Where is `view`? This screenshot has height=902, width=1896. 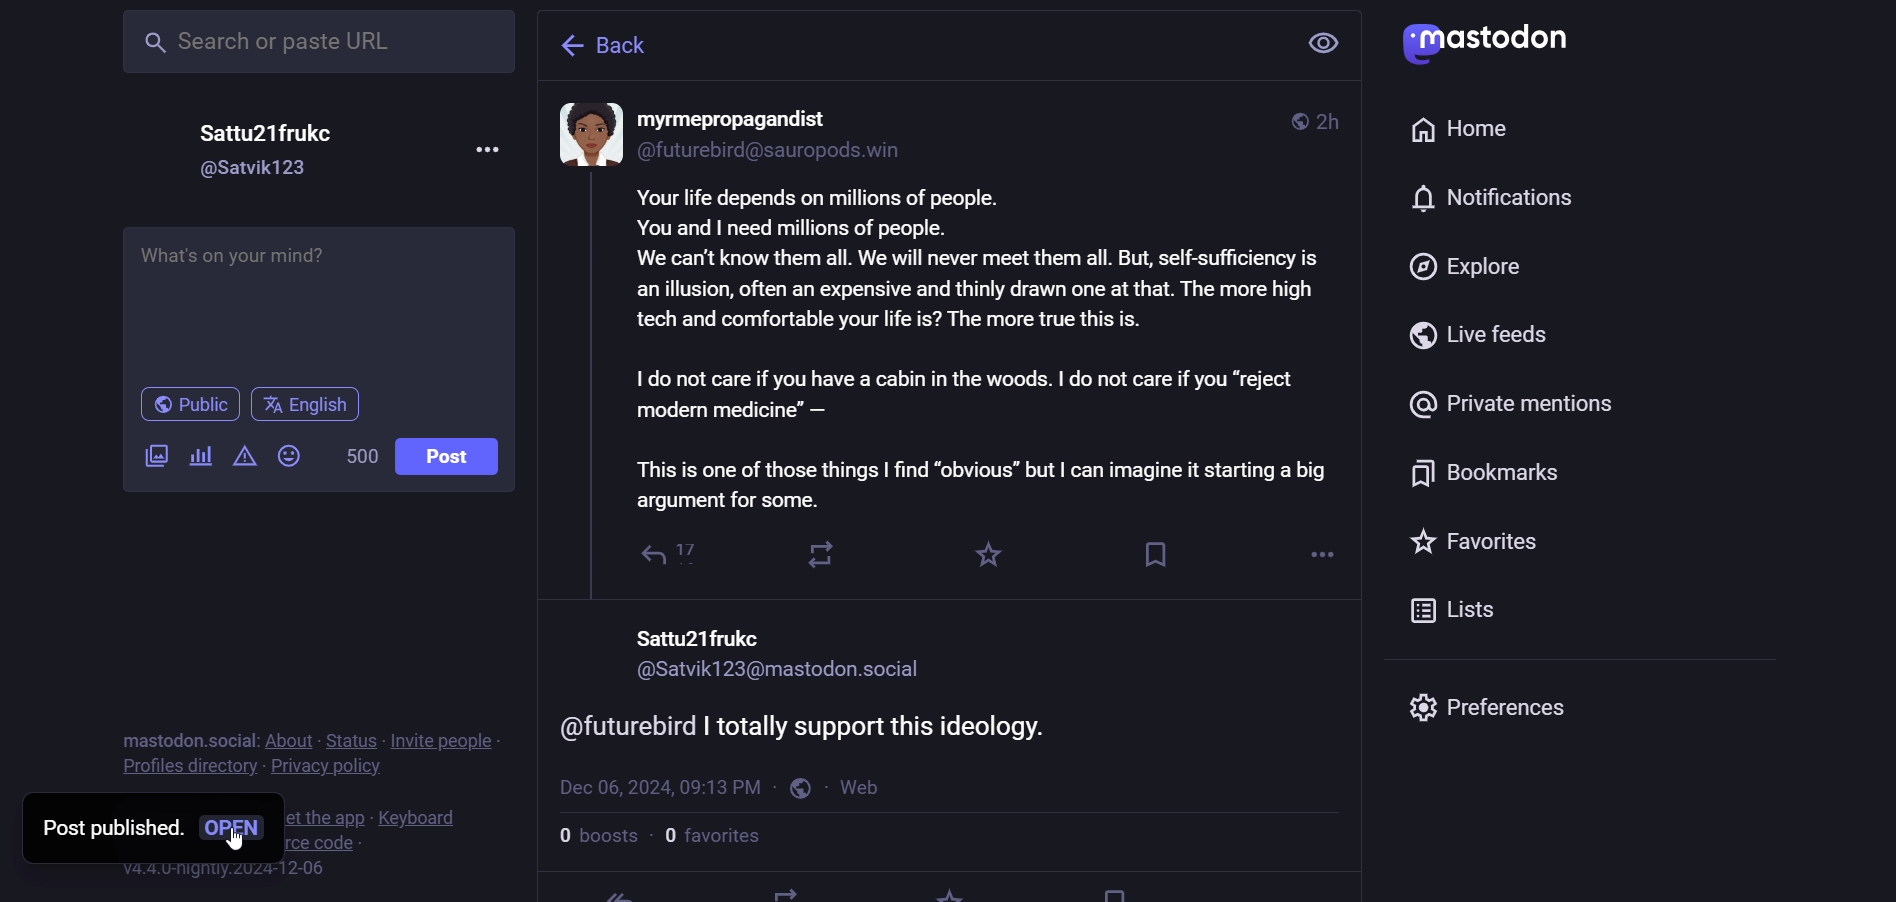
view is located at coordinates (1329, 43).